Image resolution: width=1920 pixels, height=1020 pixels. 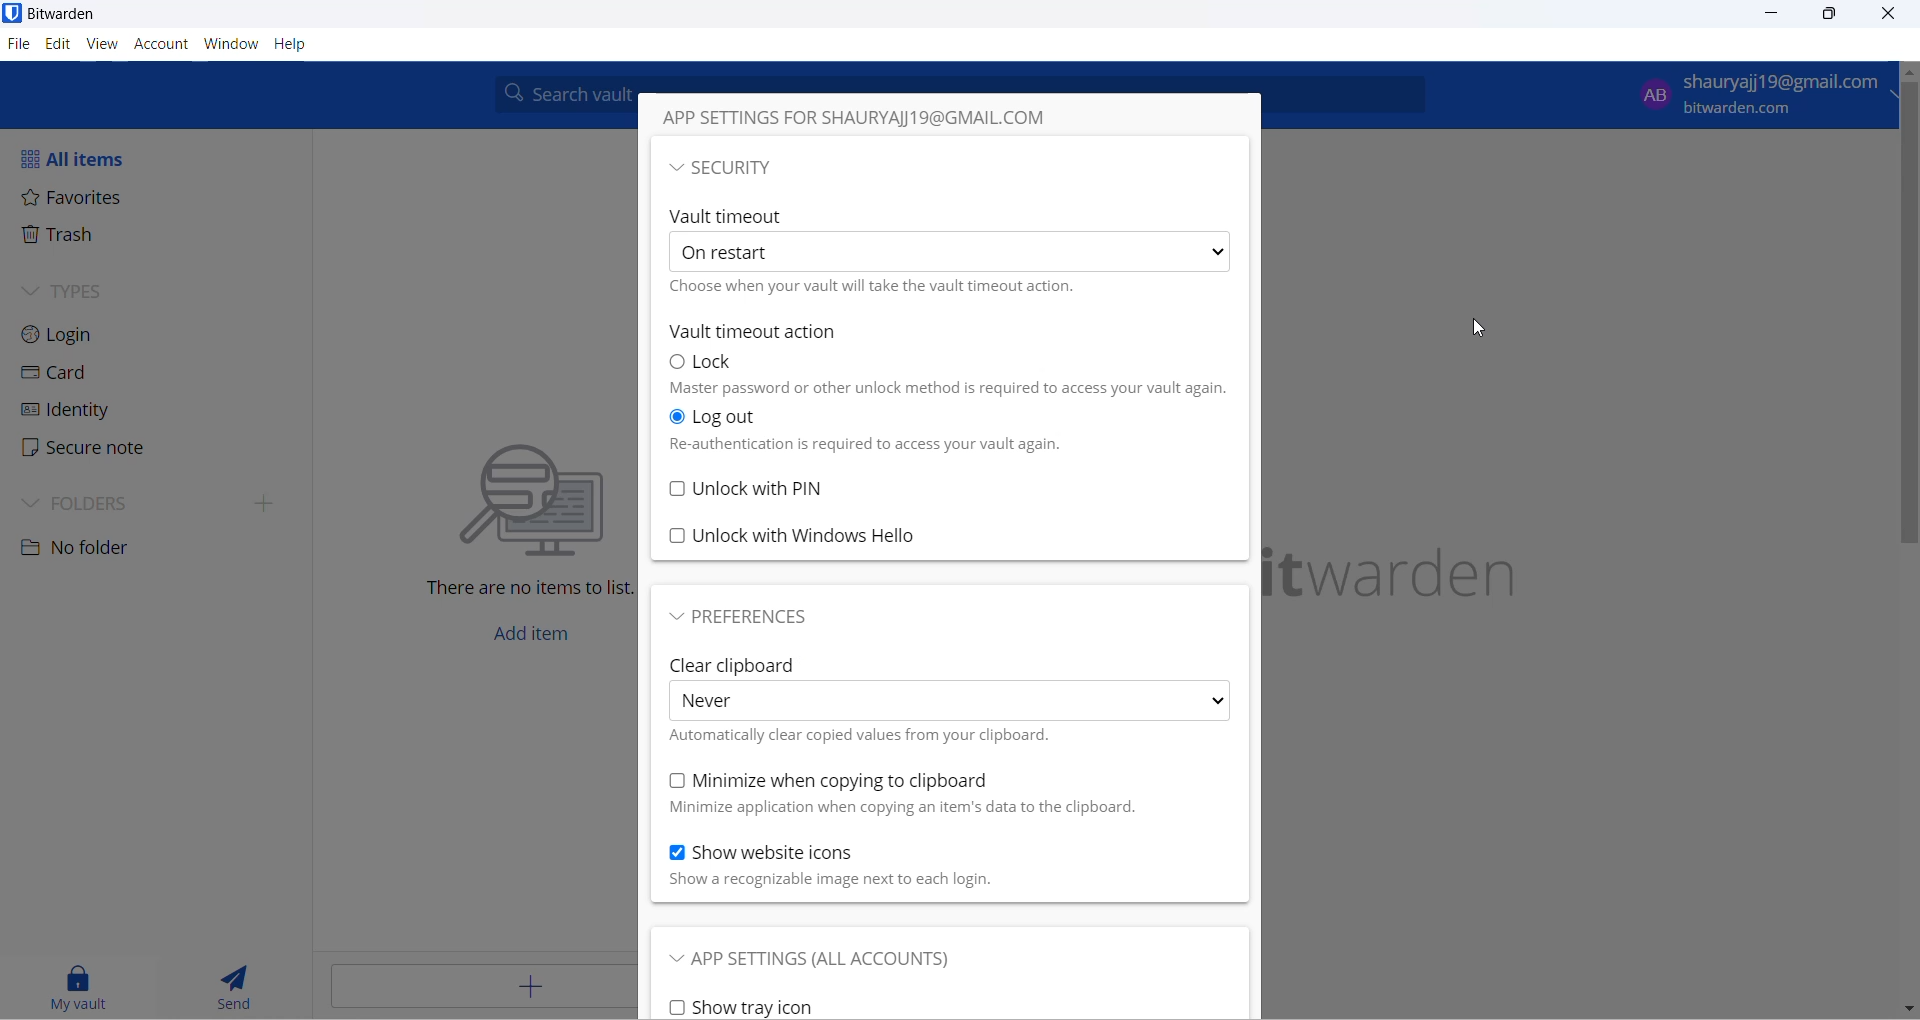 What do you see at coordinates (940, 530) in the screenshot?
I see `unlock with windows hello` at bounding box center [940, 530].